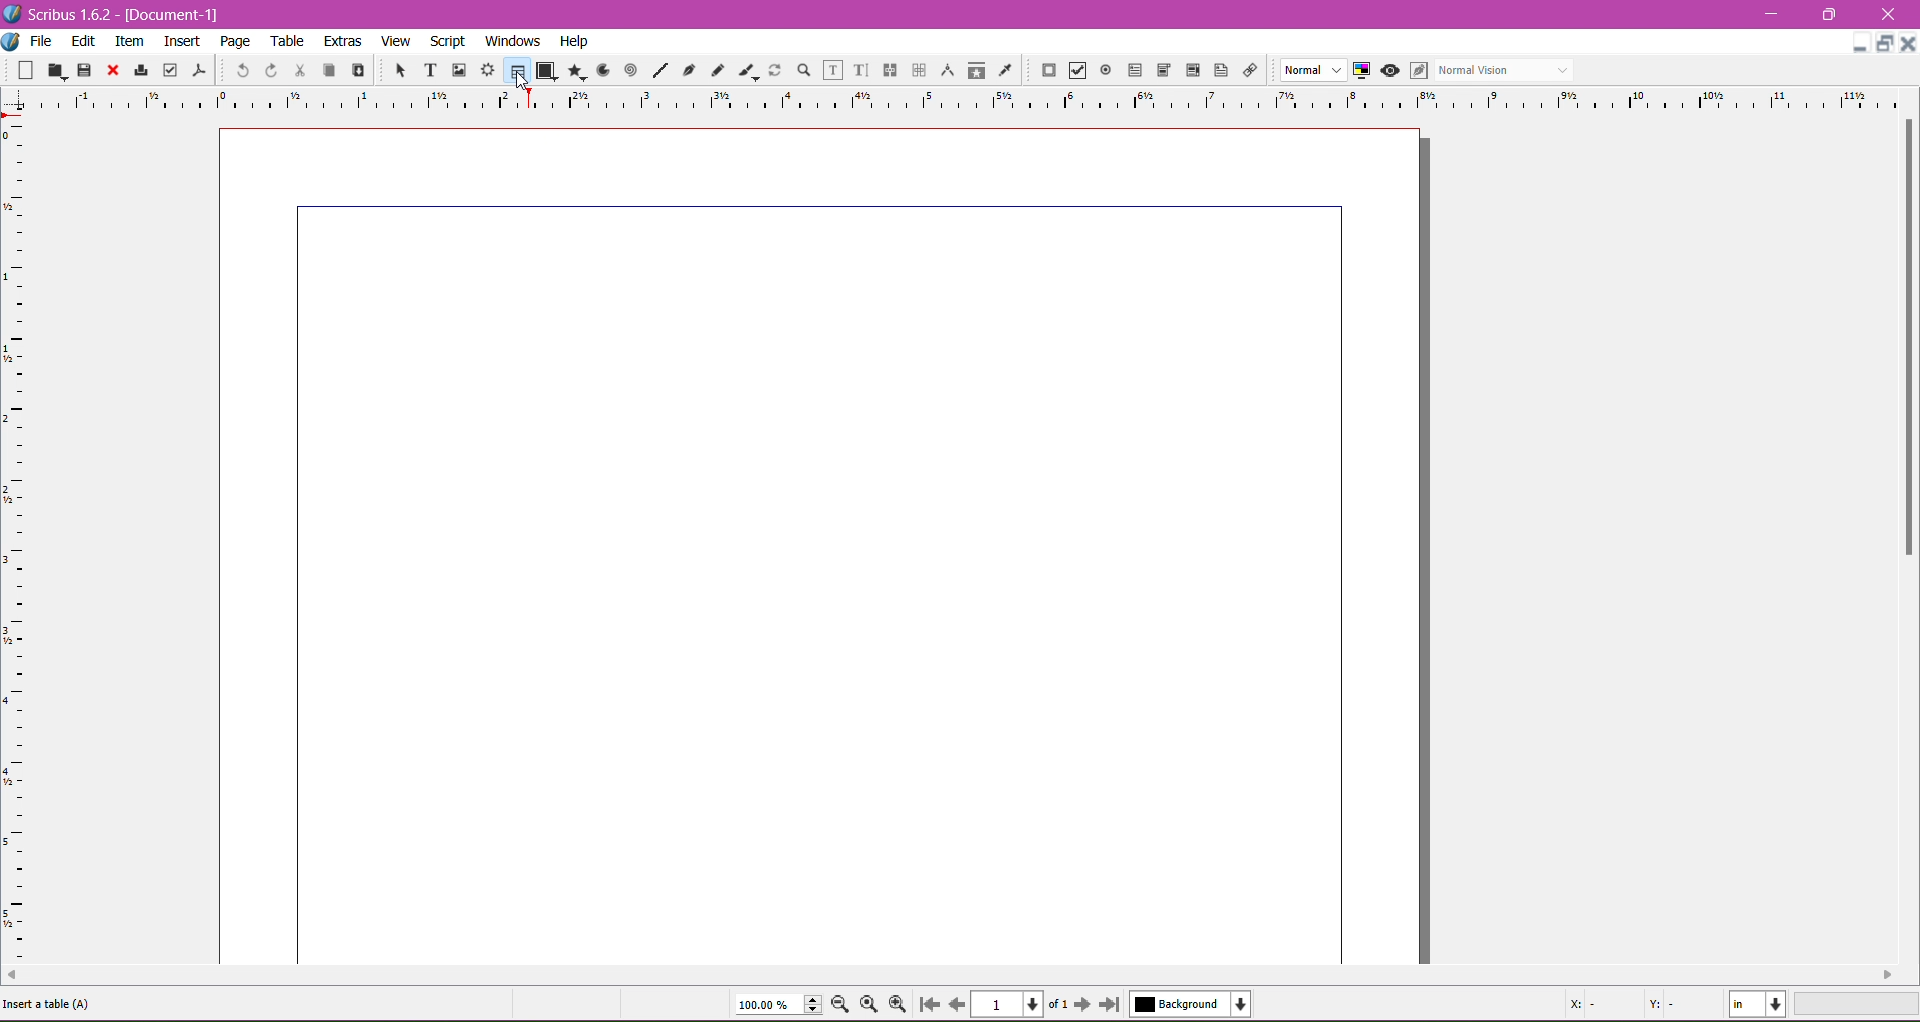  I want to click on New, so click(28, 69).